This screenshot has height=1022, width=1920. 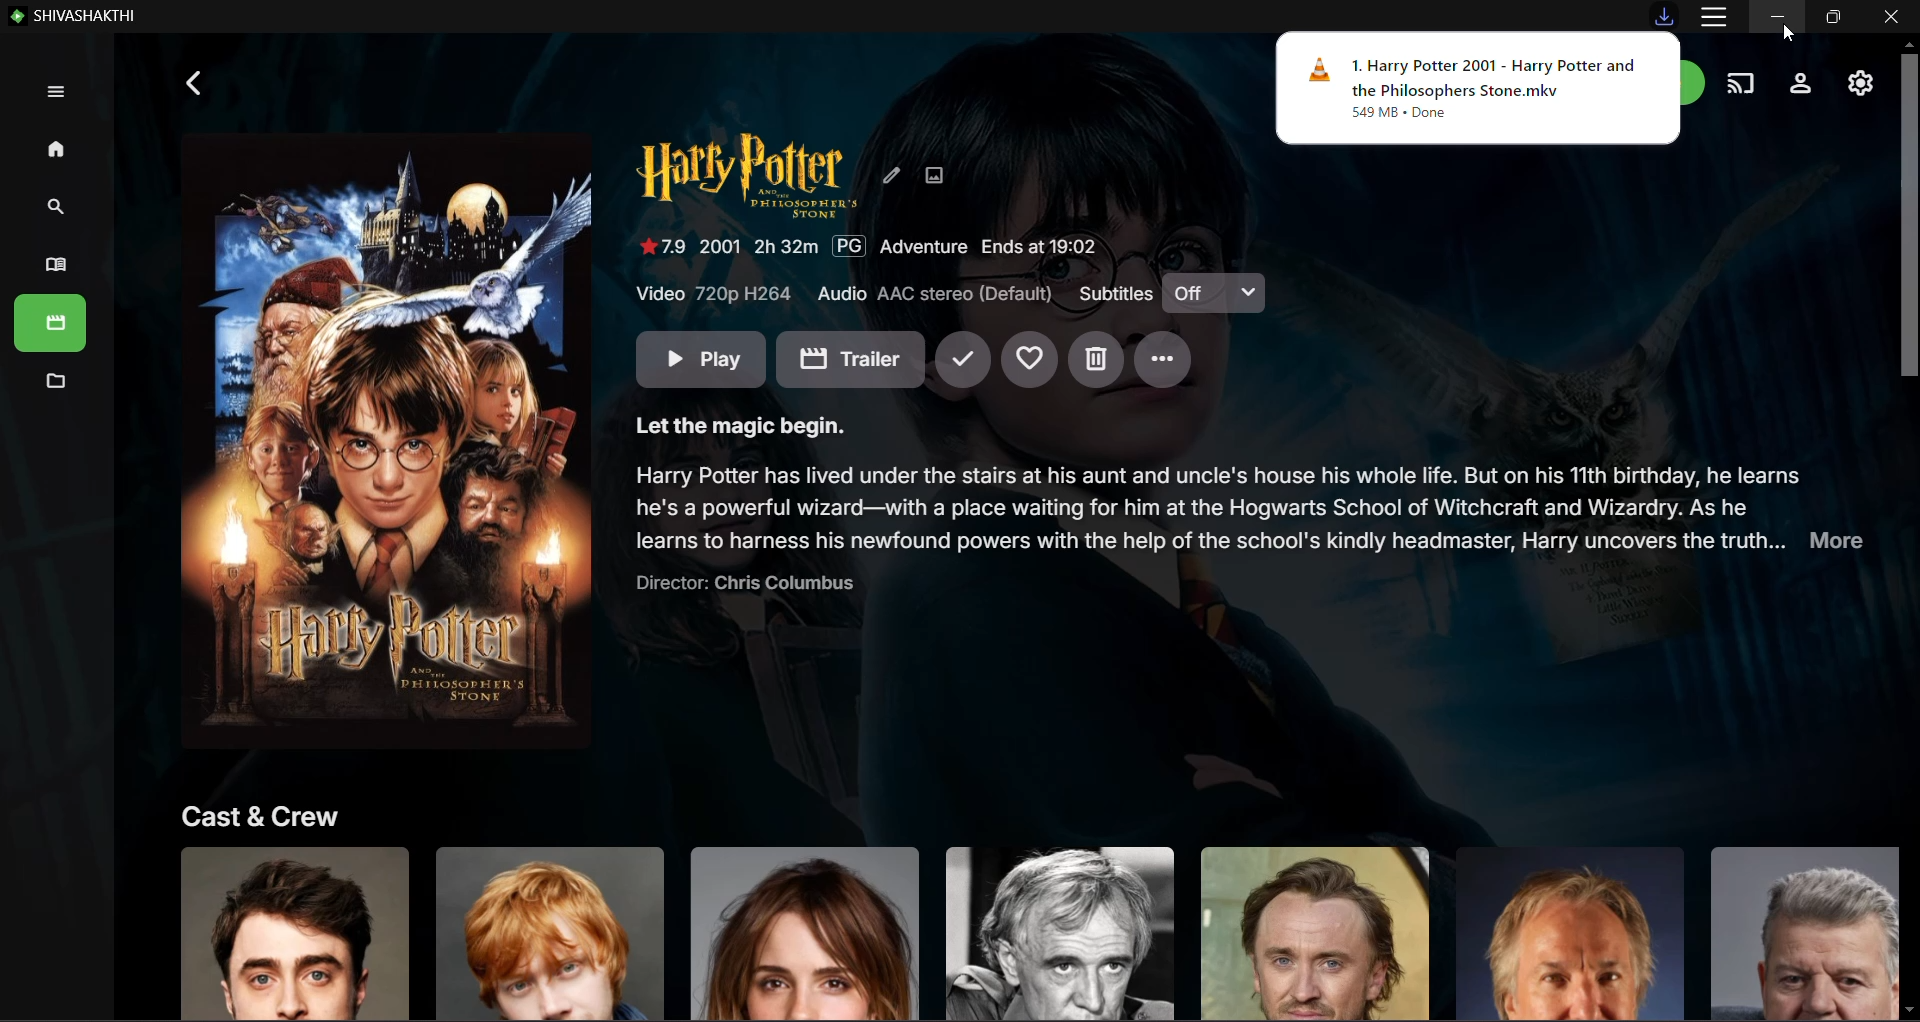 I want to click on Add to Favorites, so click(x=1029, y=360).